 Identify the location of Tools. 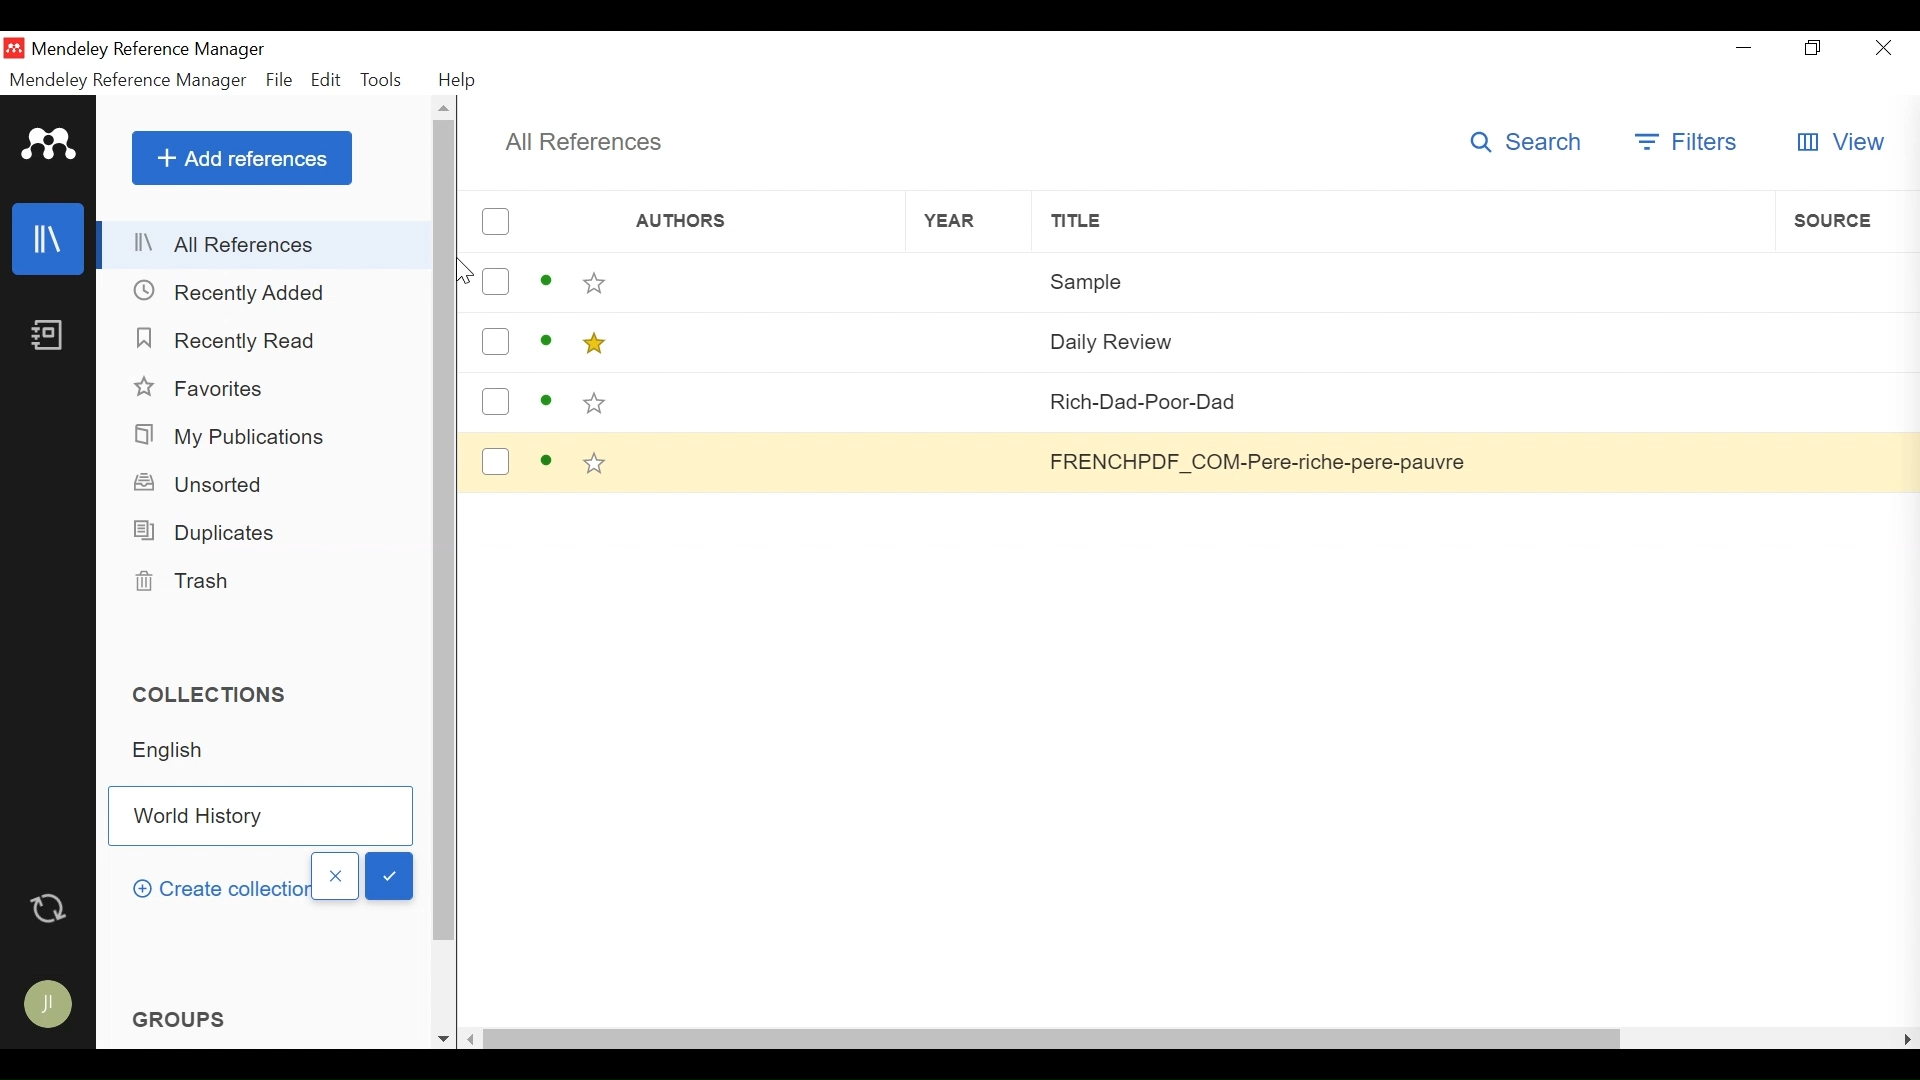
(385, 79).